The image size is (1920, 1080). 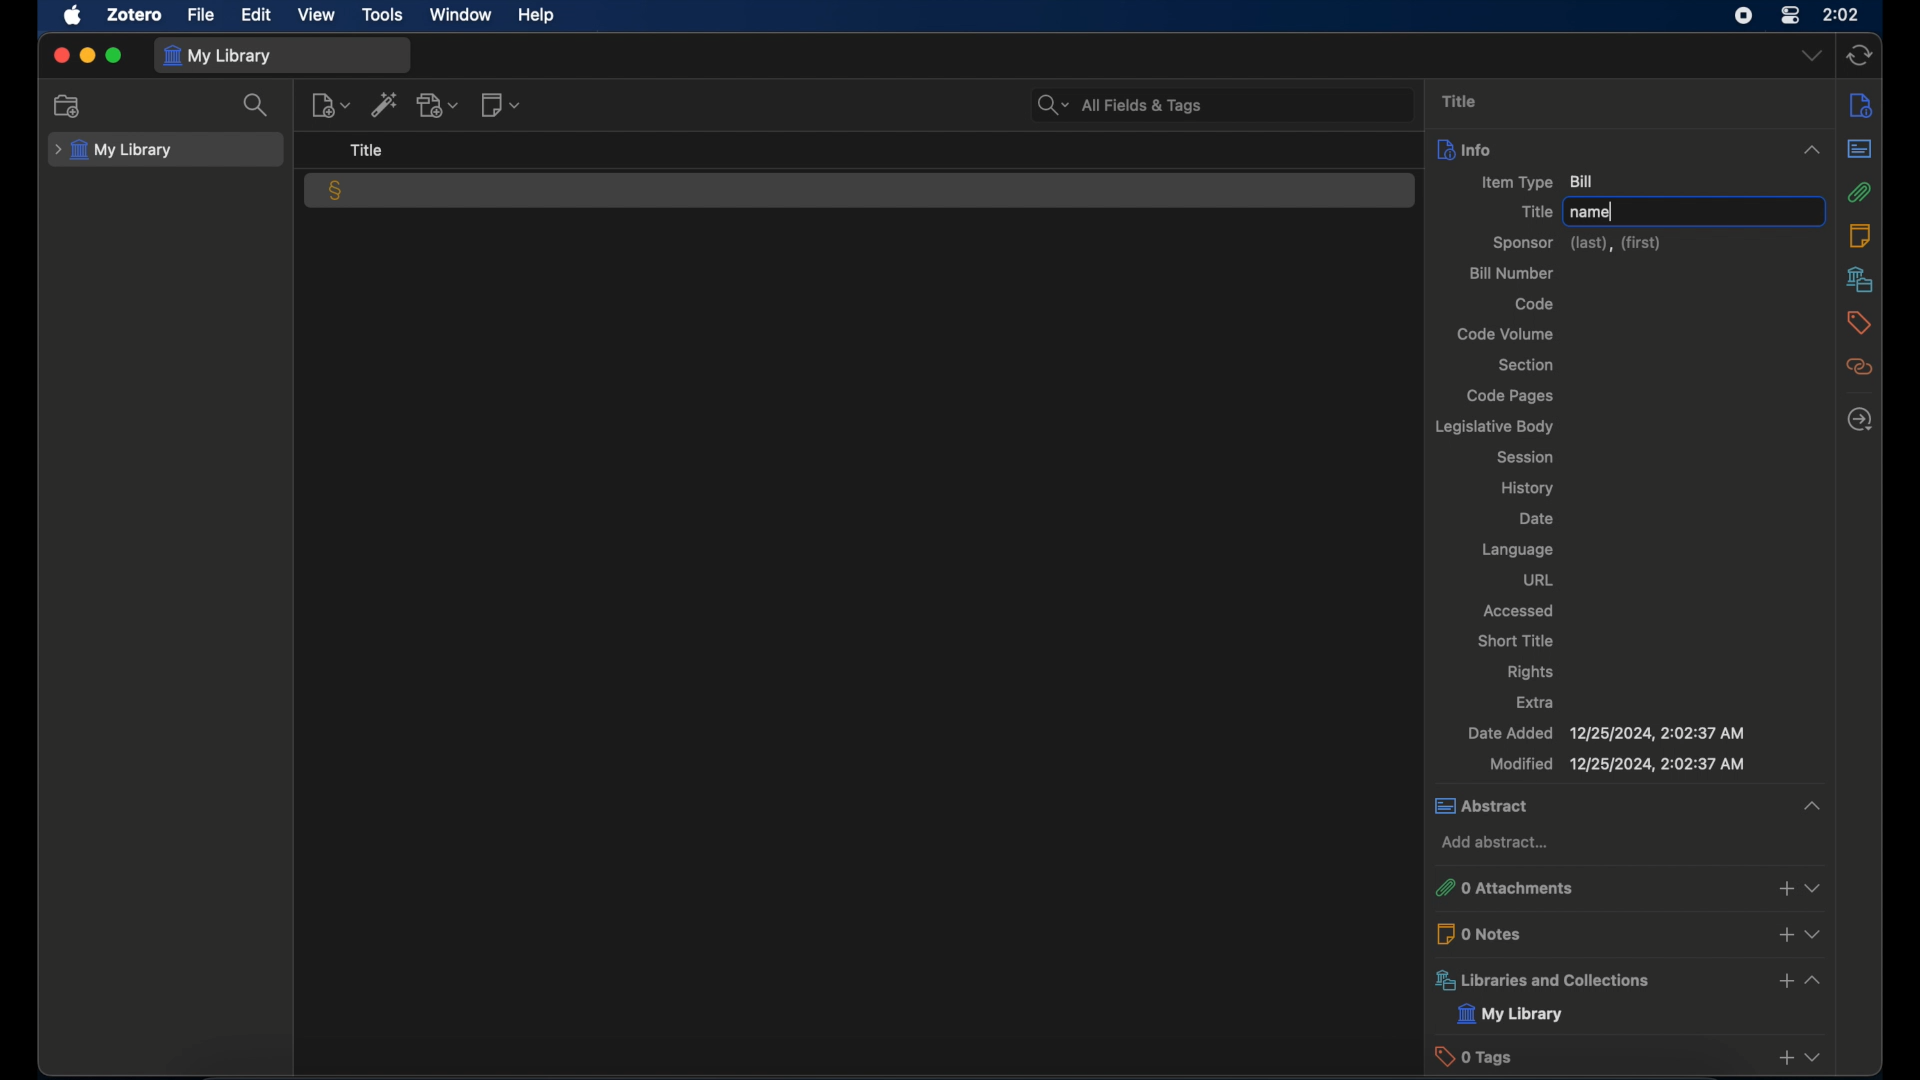 What do you see at coordinates (503, 105) in the screenshot?
I see `new notes` at bounding box center [503, 105].